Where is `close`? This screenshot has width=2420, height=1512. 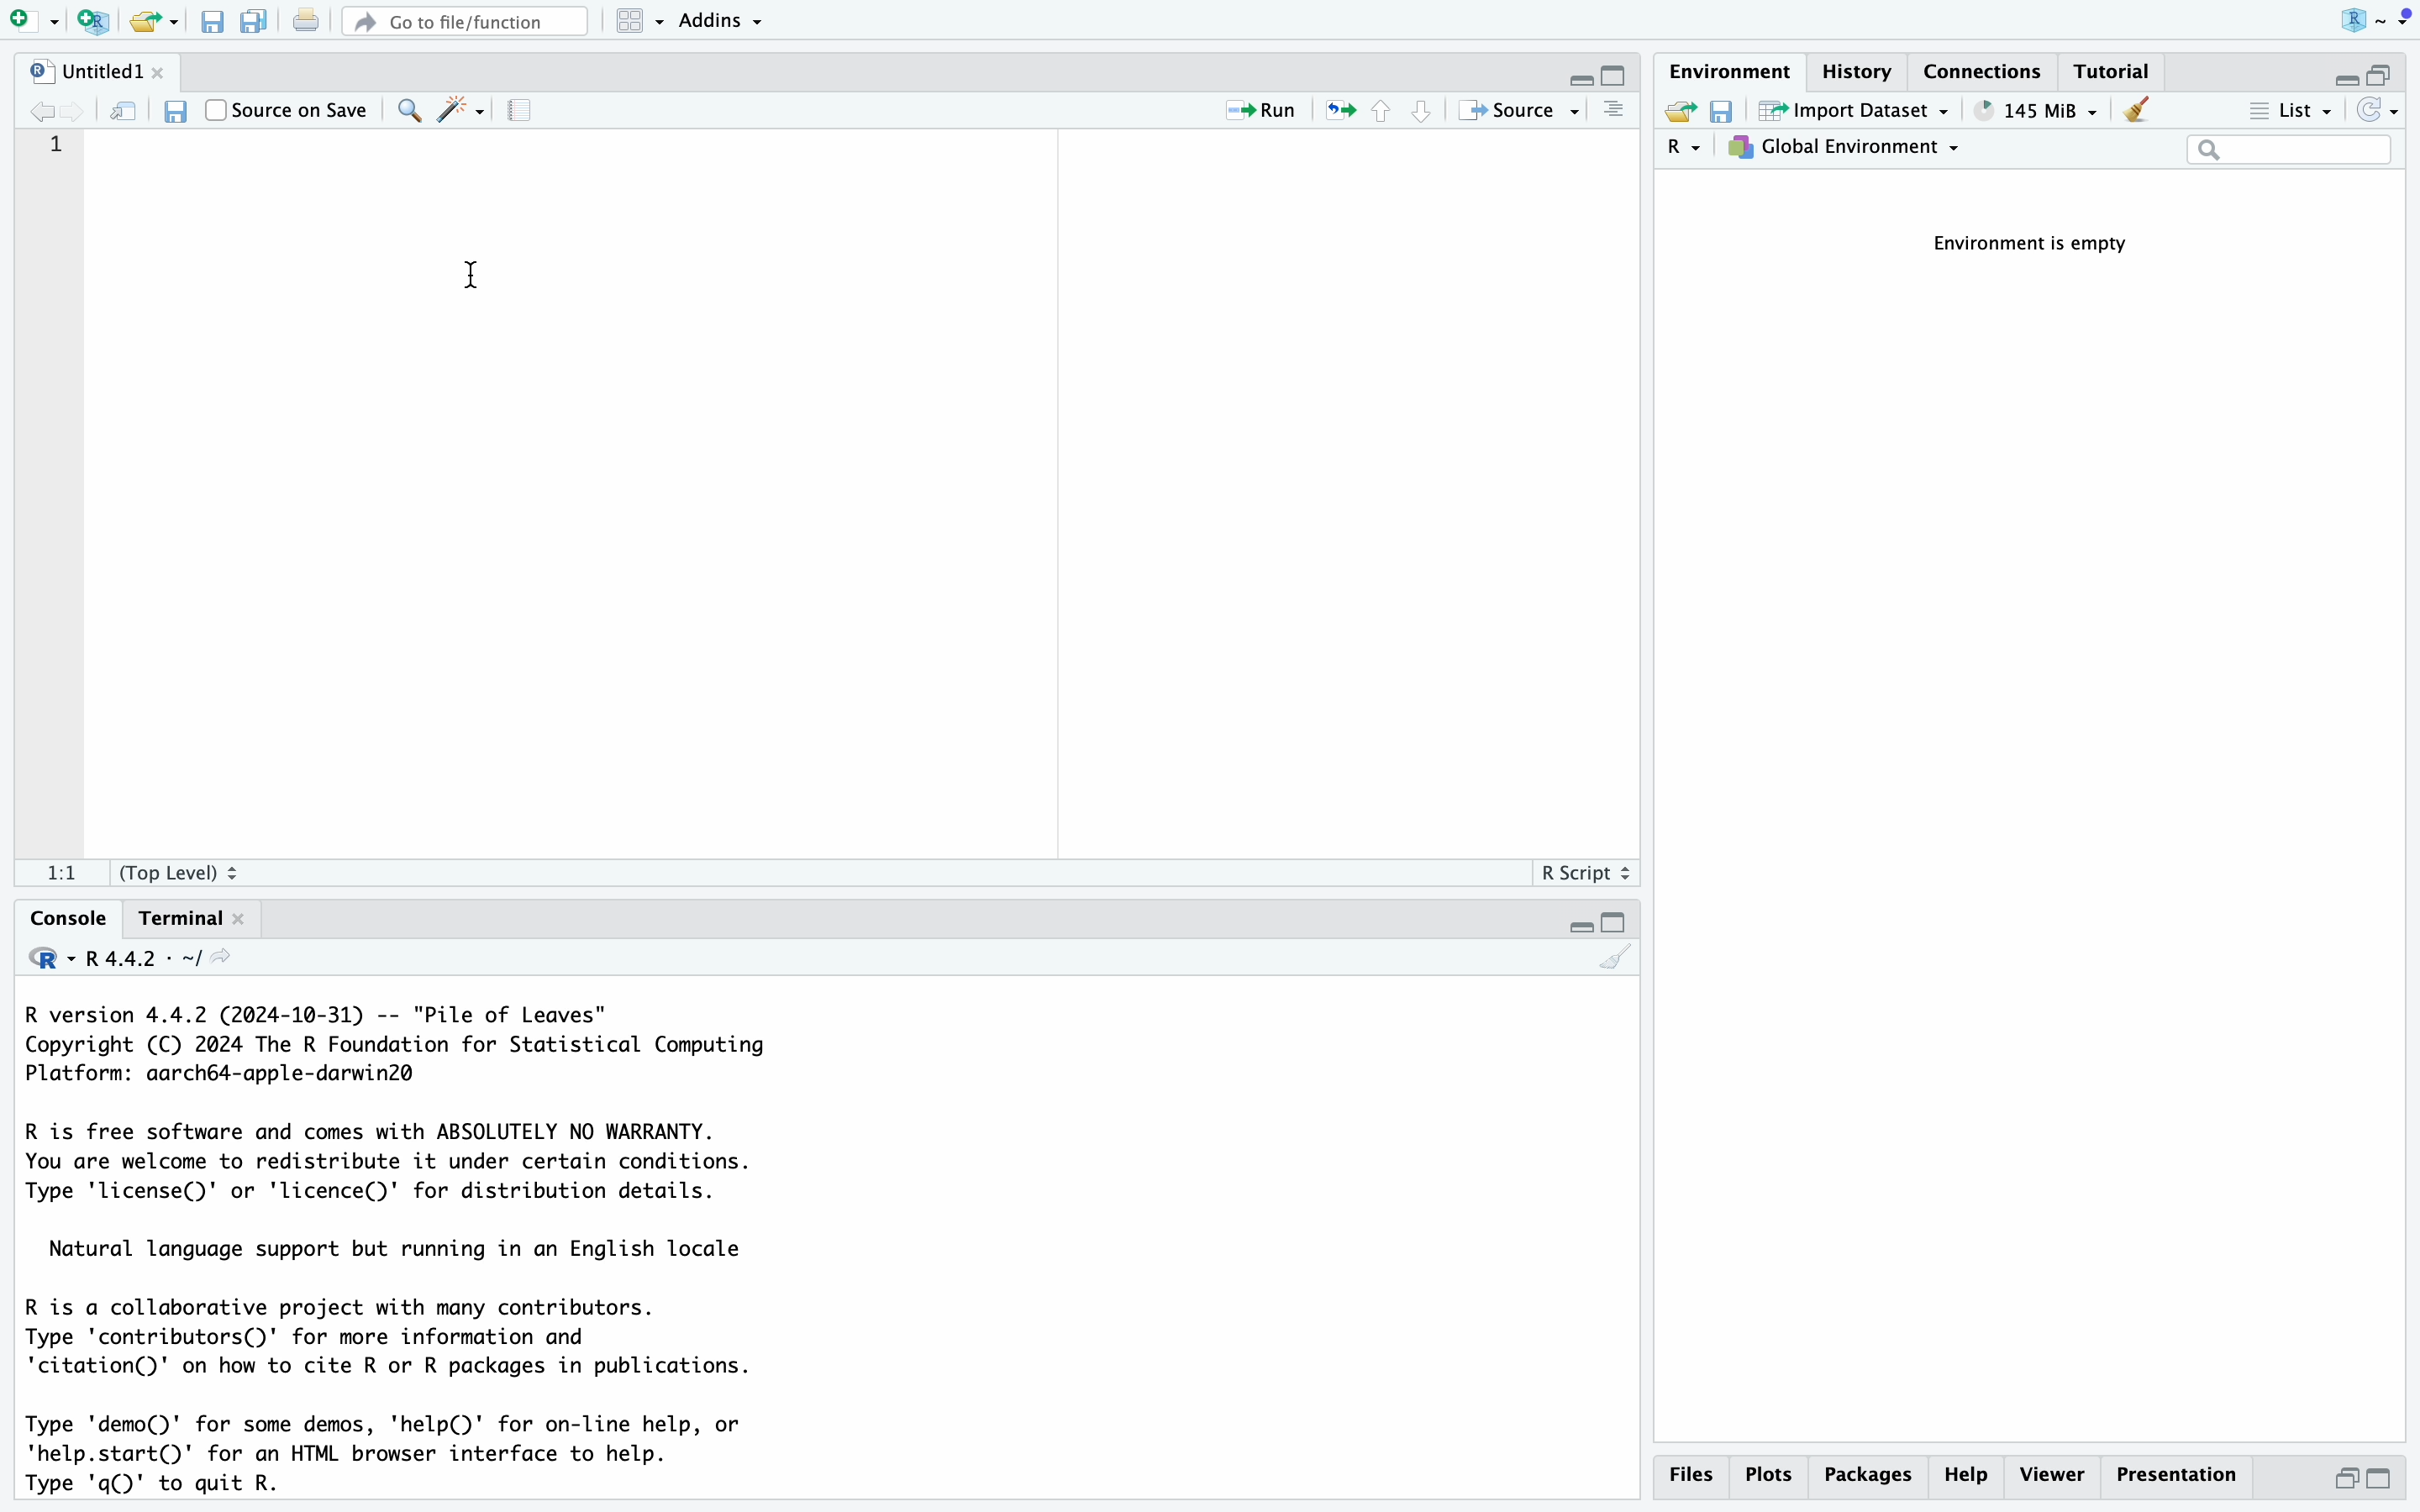 close is located at coordinates (255, 918).